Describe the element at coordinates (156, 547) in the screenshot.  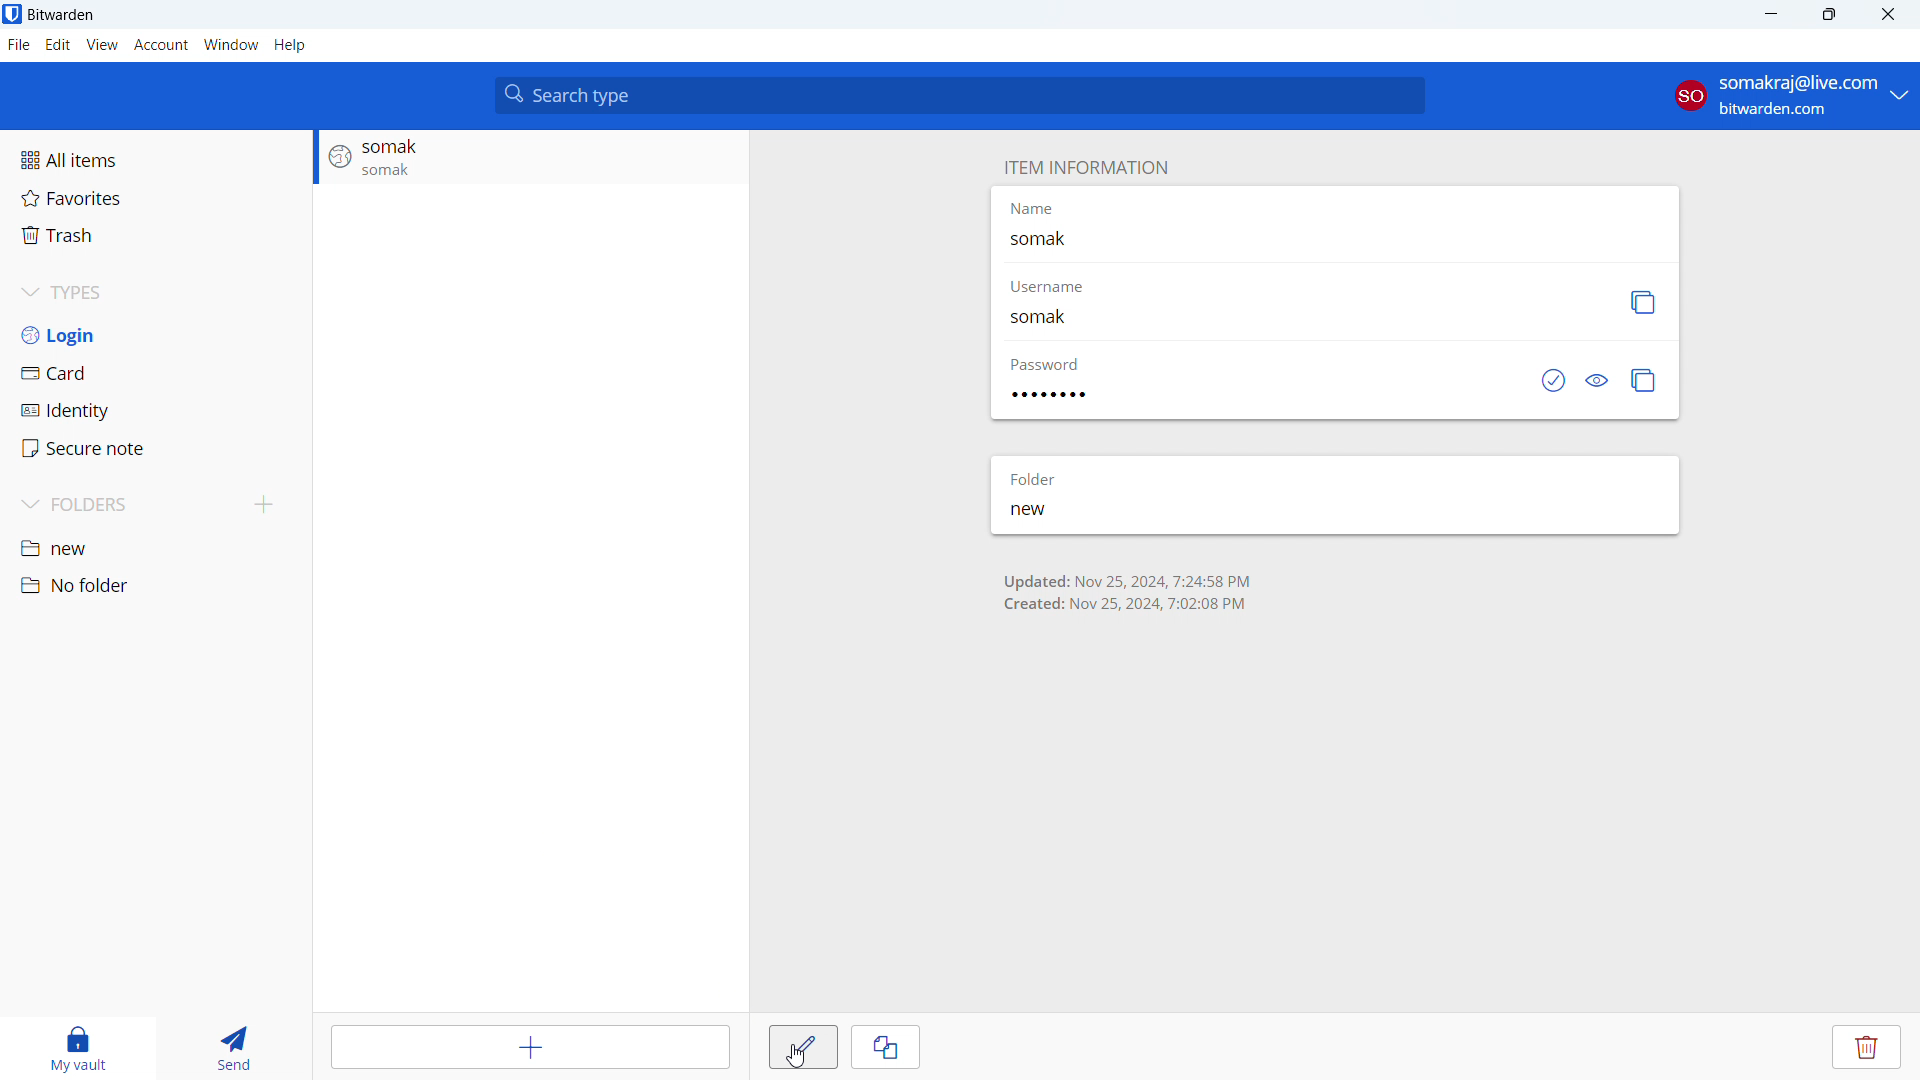
I see `new` at that location.